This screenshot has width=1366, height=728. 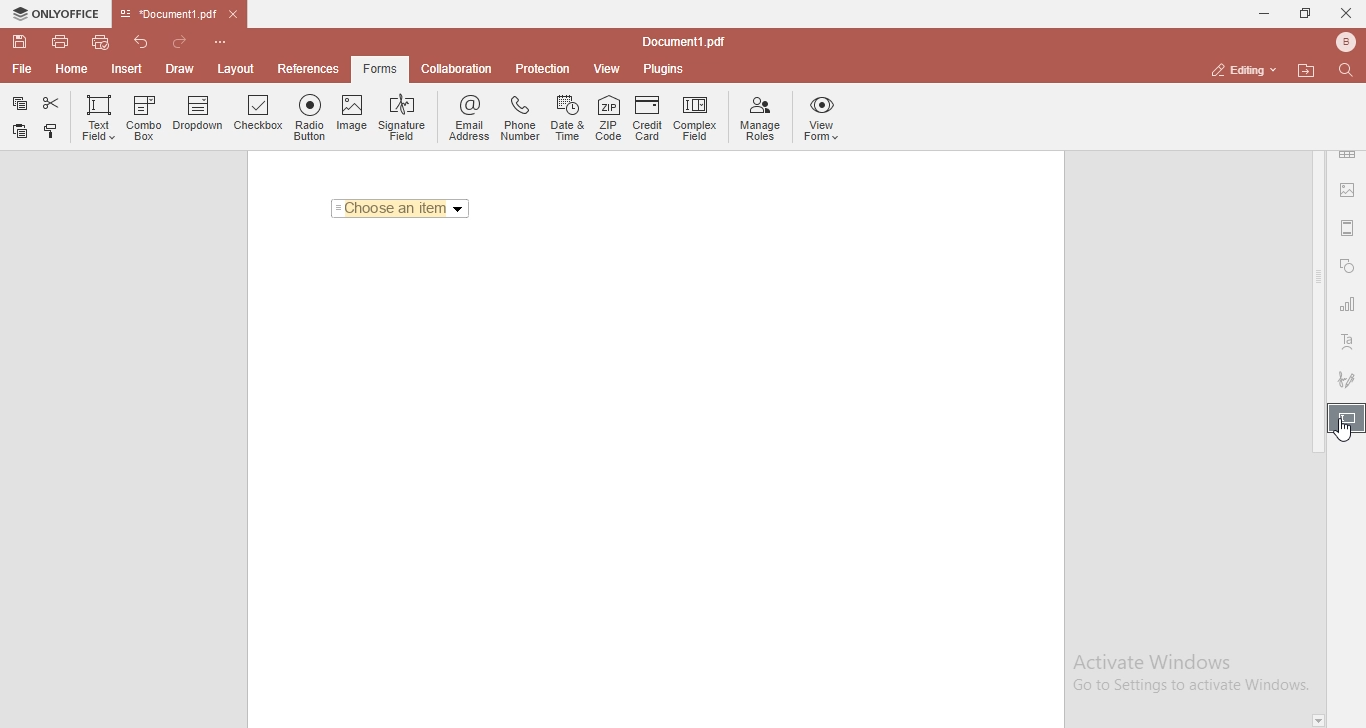 What do you see at coordinates (608, 69) in the screenshot?
I see `view` at bounding box center [608, 69].